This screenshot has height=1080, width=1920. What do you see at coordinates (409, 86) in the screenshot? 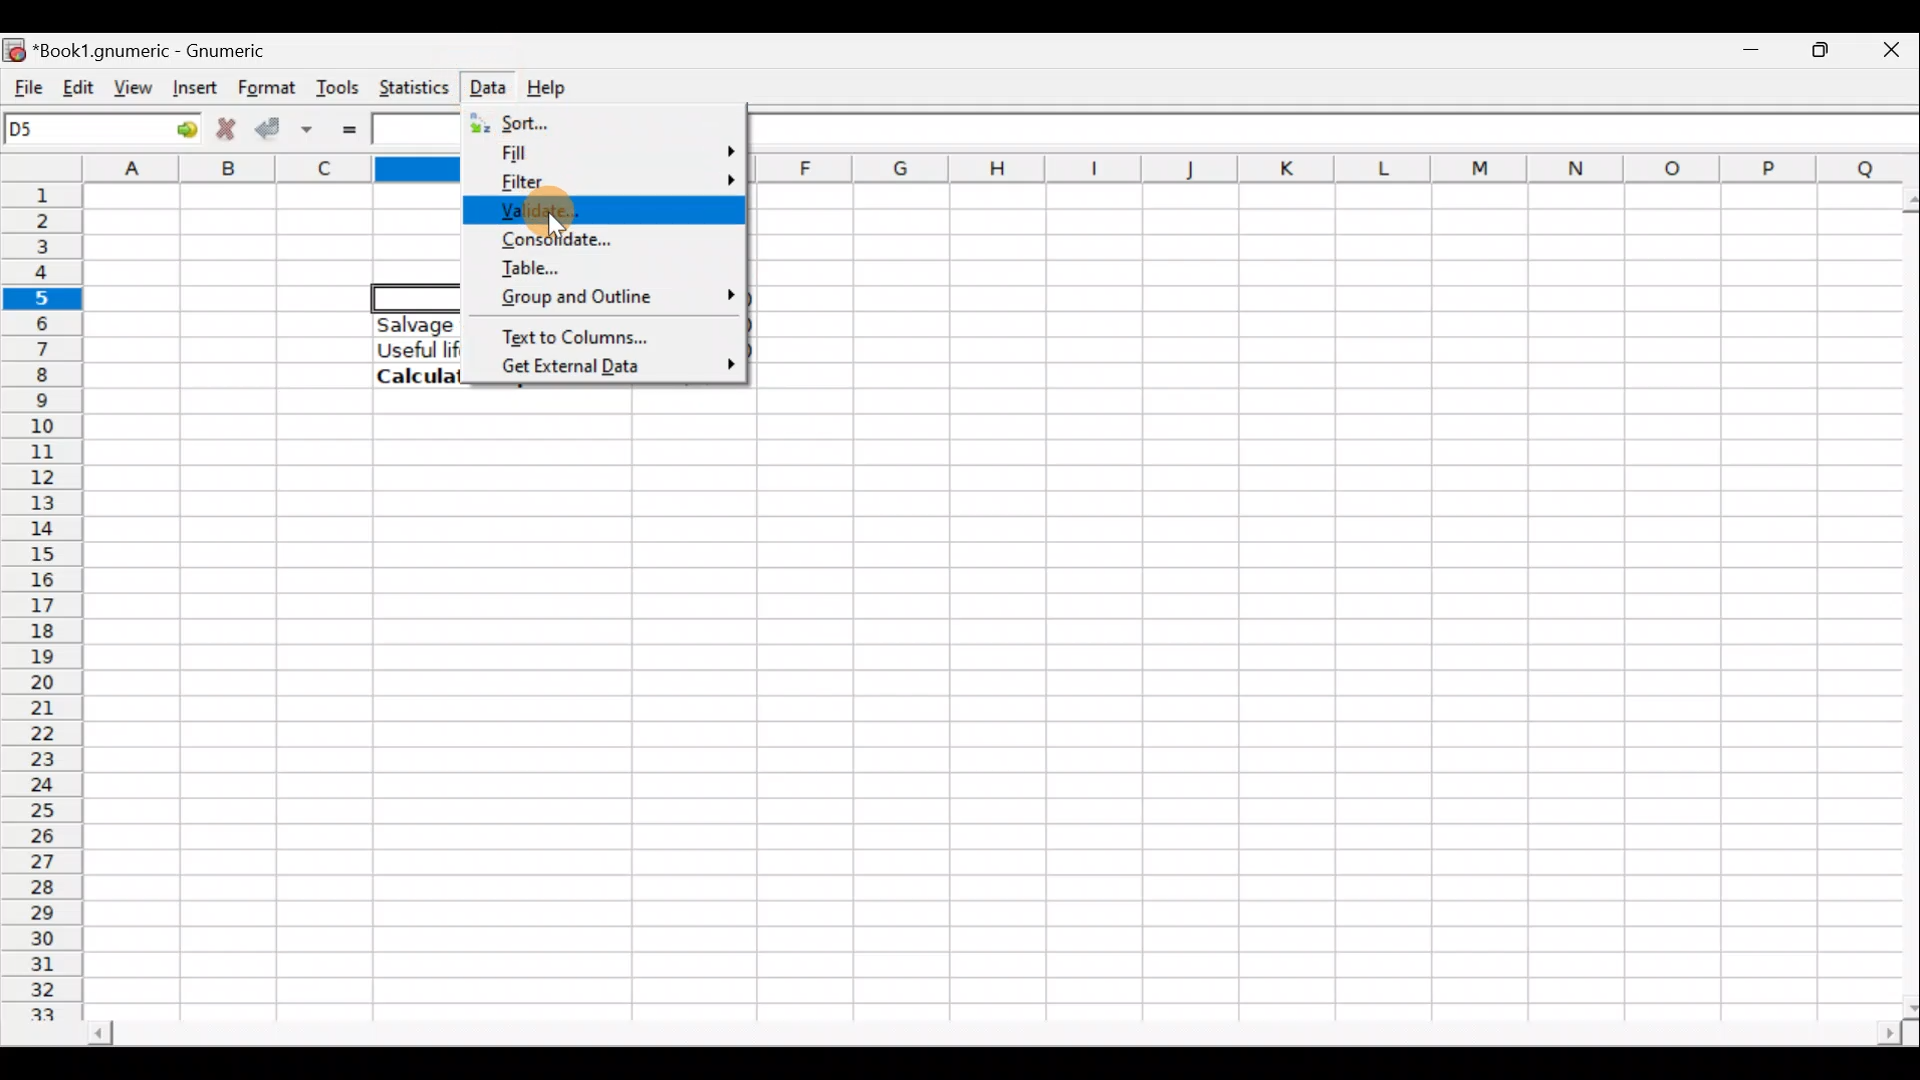
I see `Statistics` at bounding box center [409, 86].